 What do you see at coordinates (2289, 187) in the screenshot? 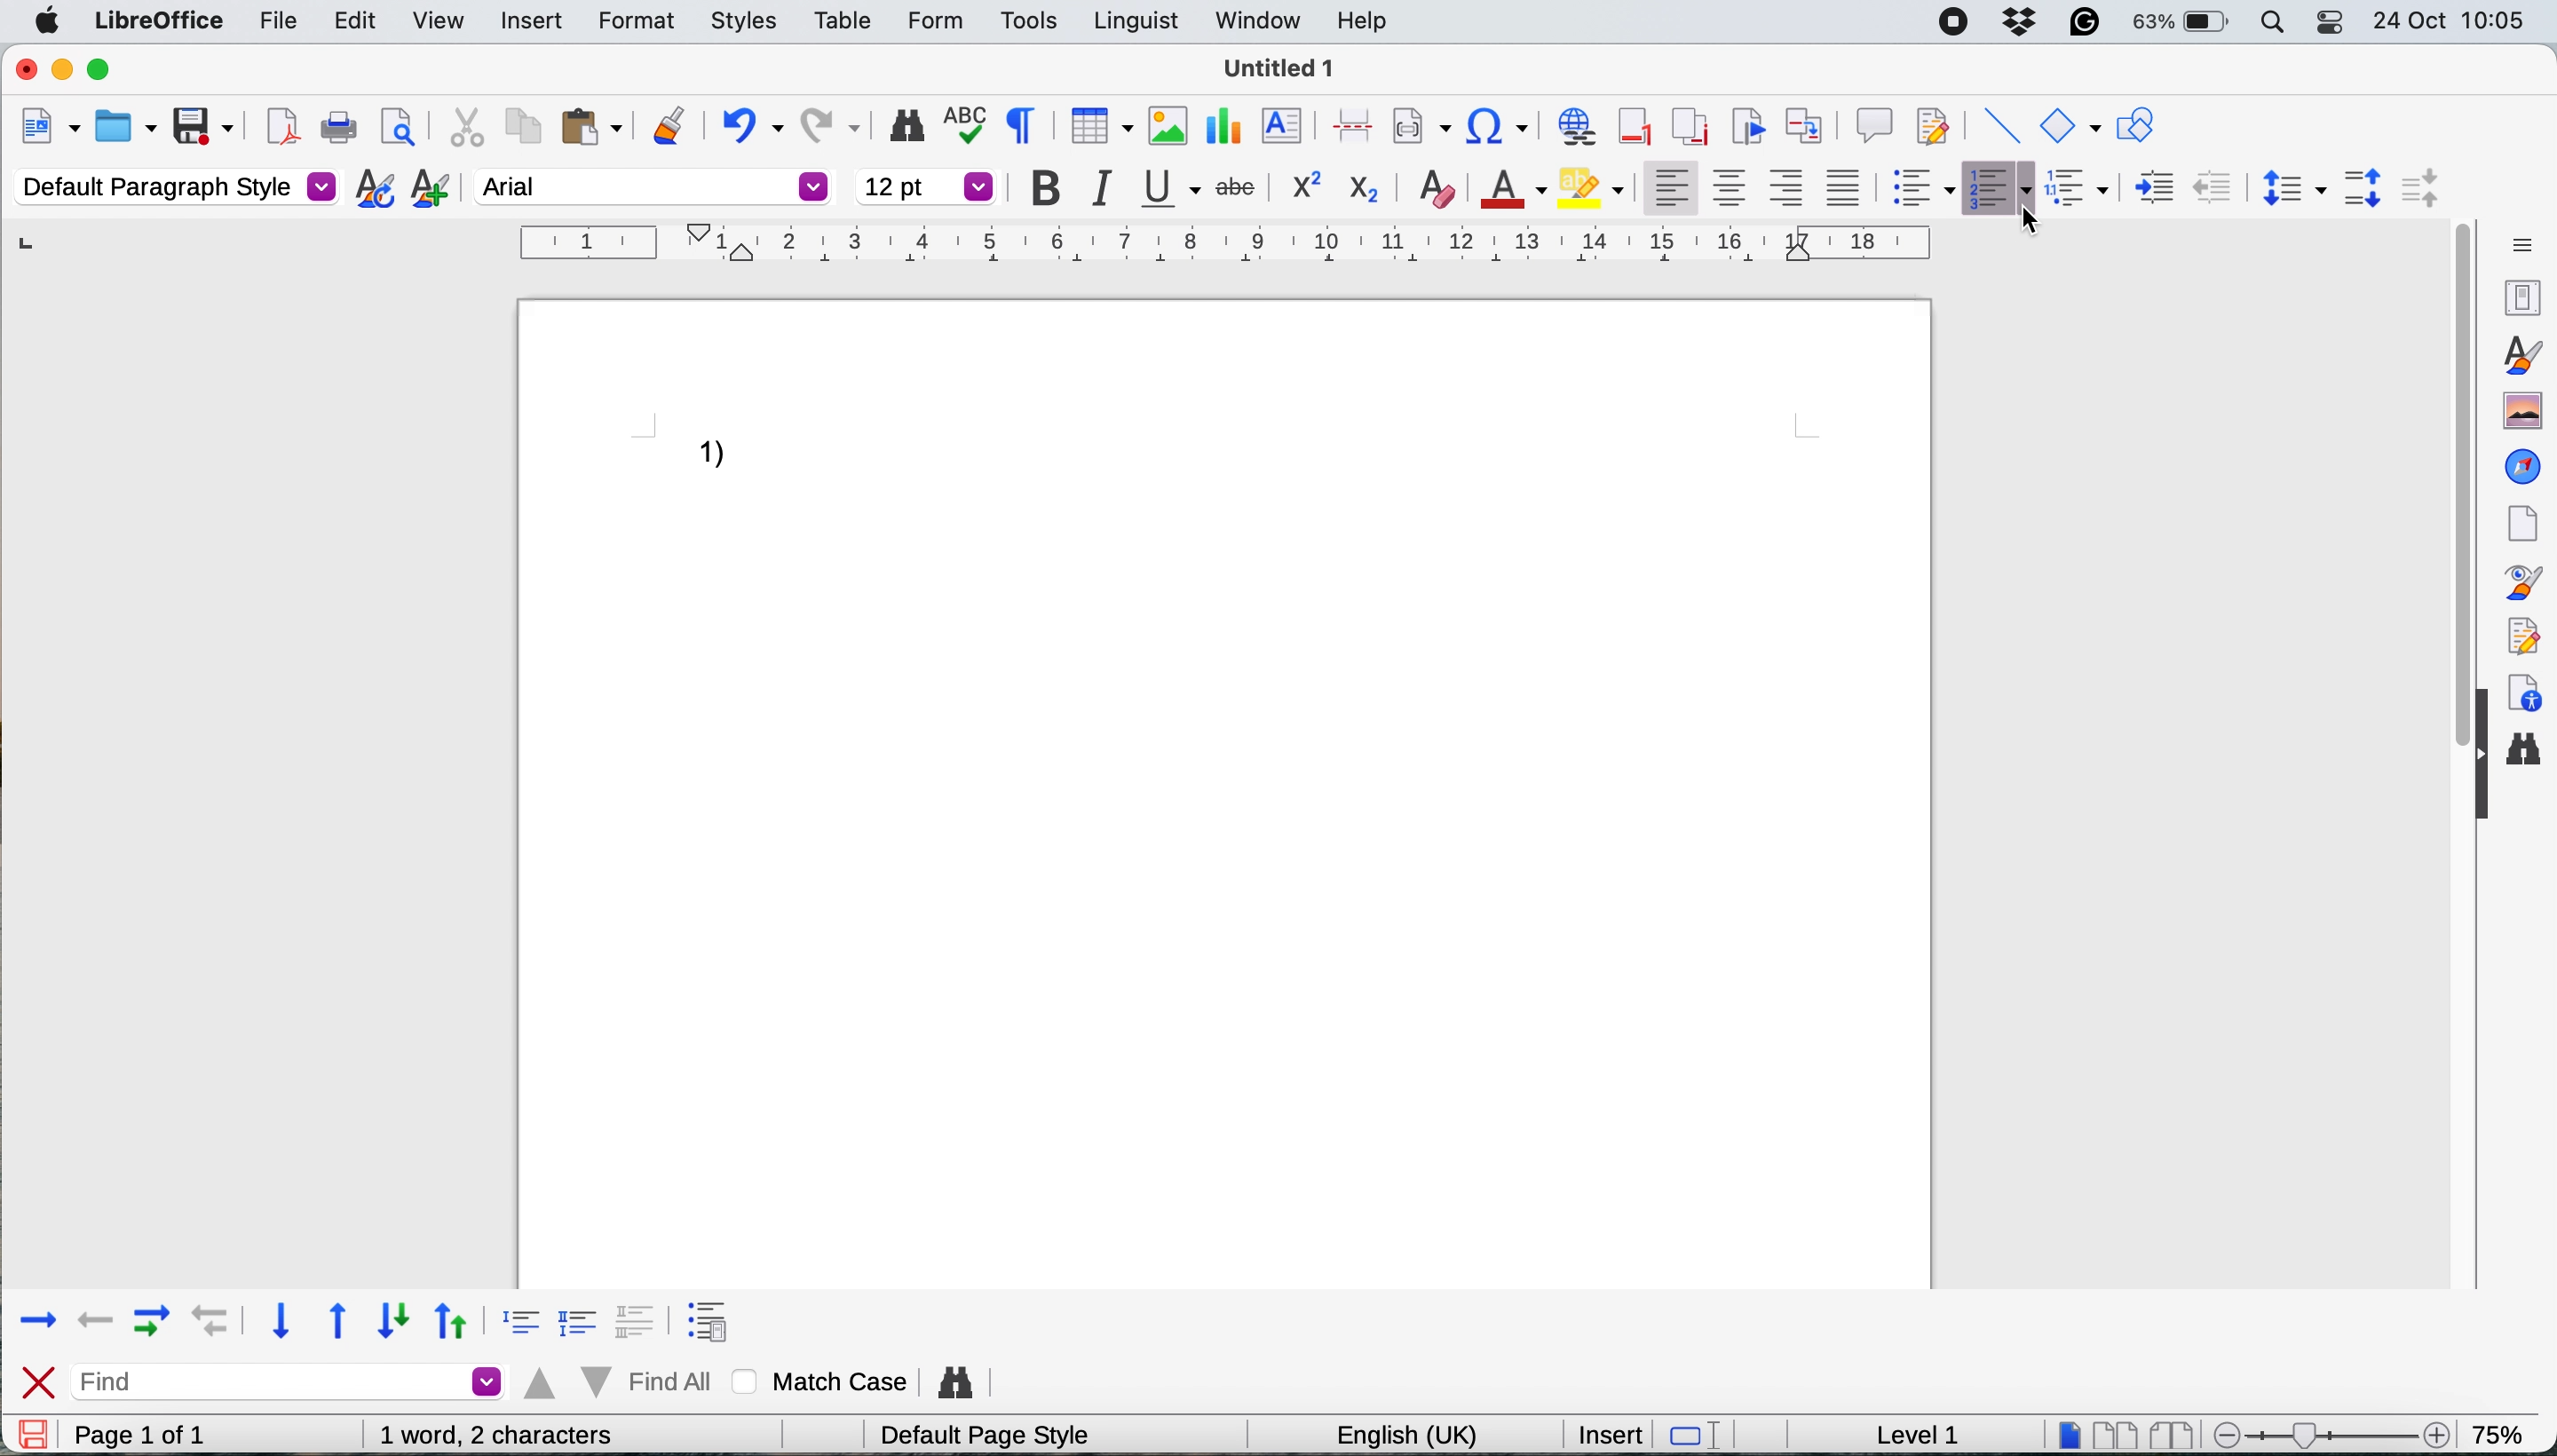
I see `set line spacing` at bounding box center [2289, 187].